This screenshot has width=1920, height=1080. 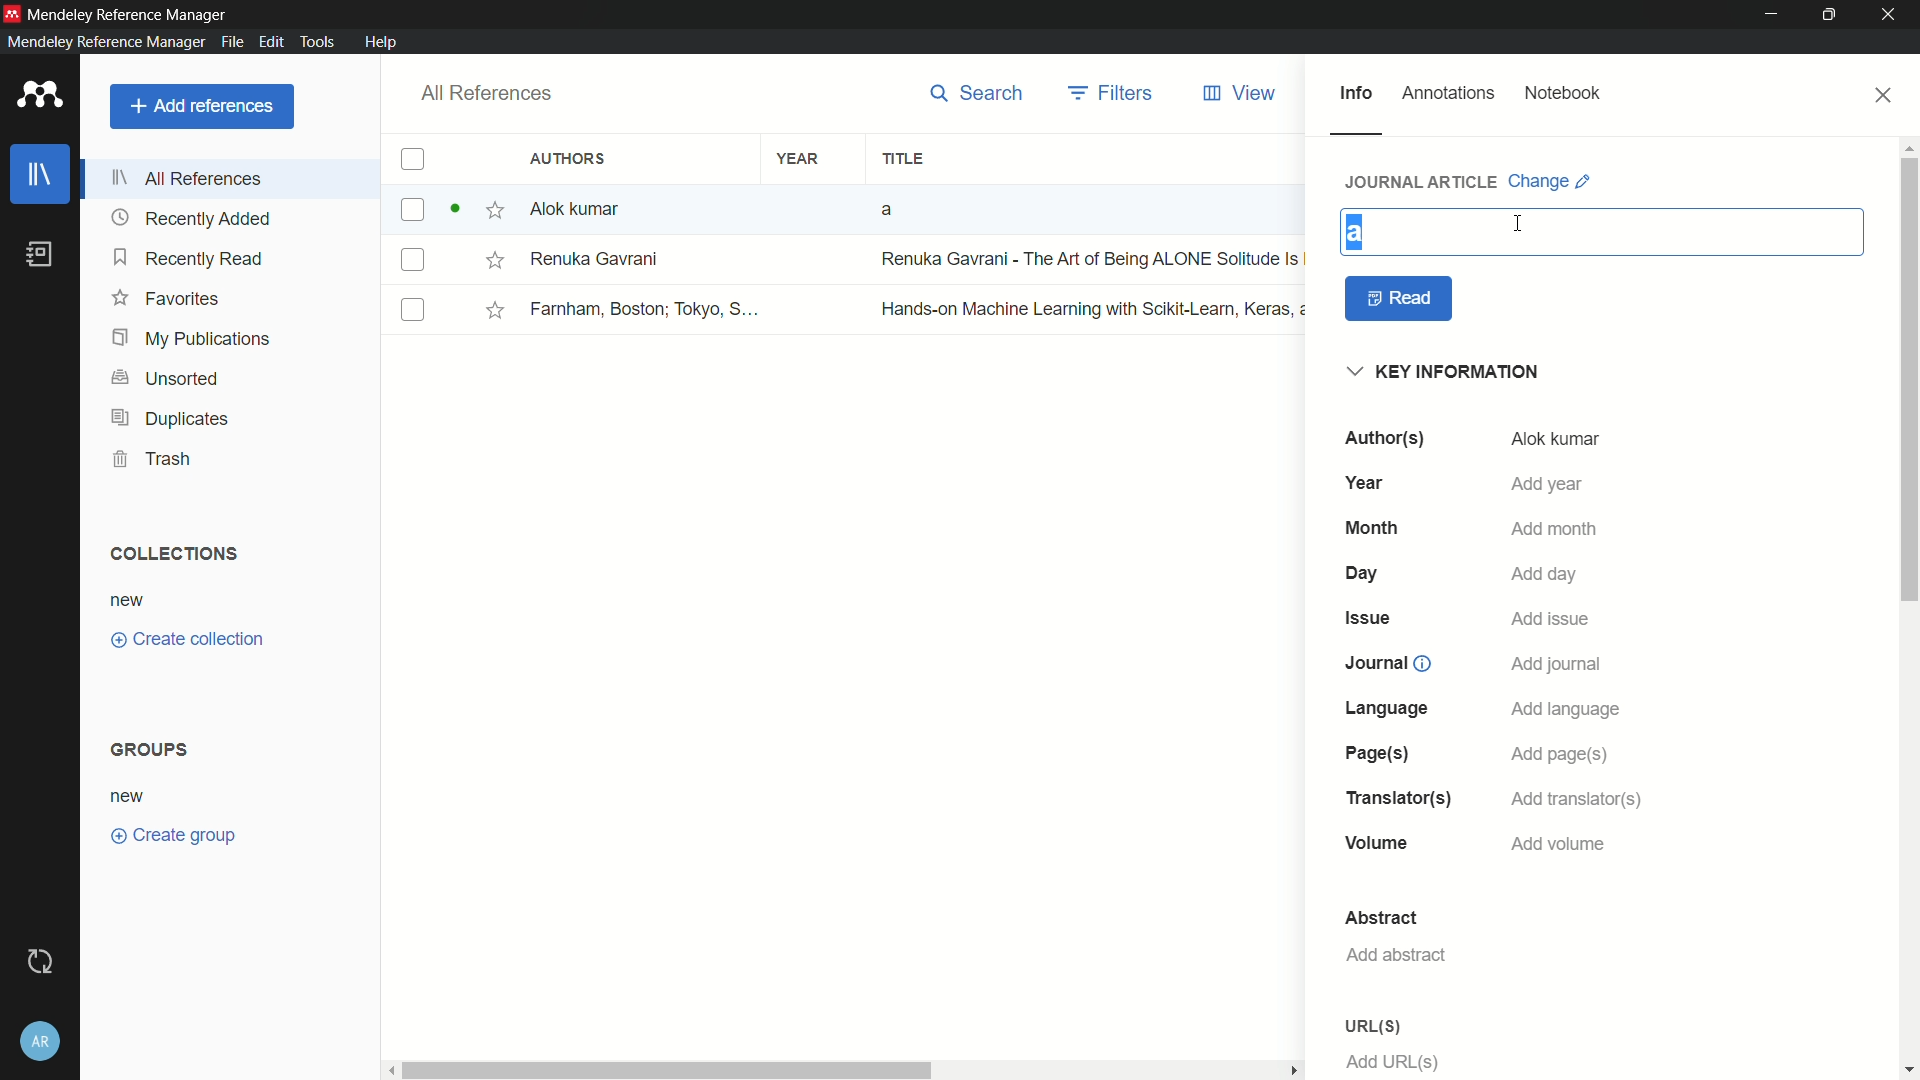 I want to click on create collections, so click(x=187, y=640).